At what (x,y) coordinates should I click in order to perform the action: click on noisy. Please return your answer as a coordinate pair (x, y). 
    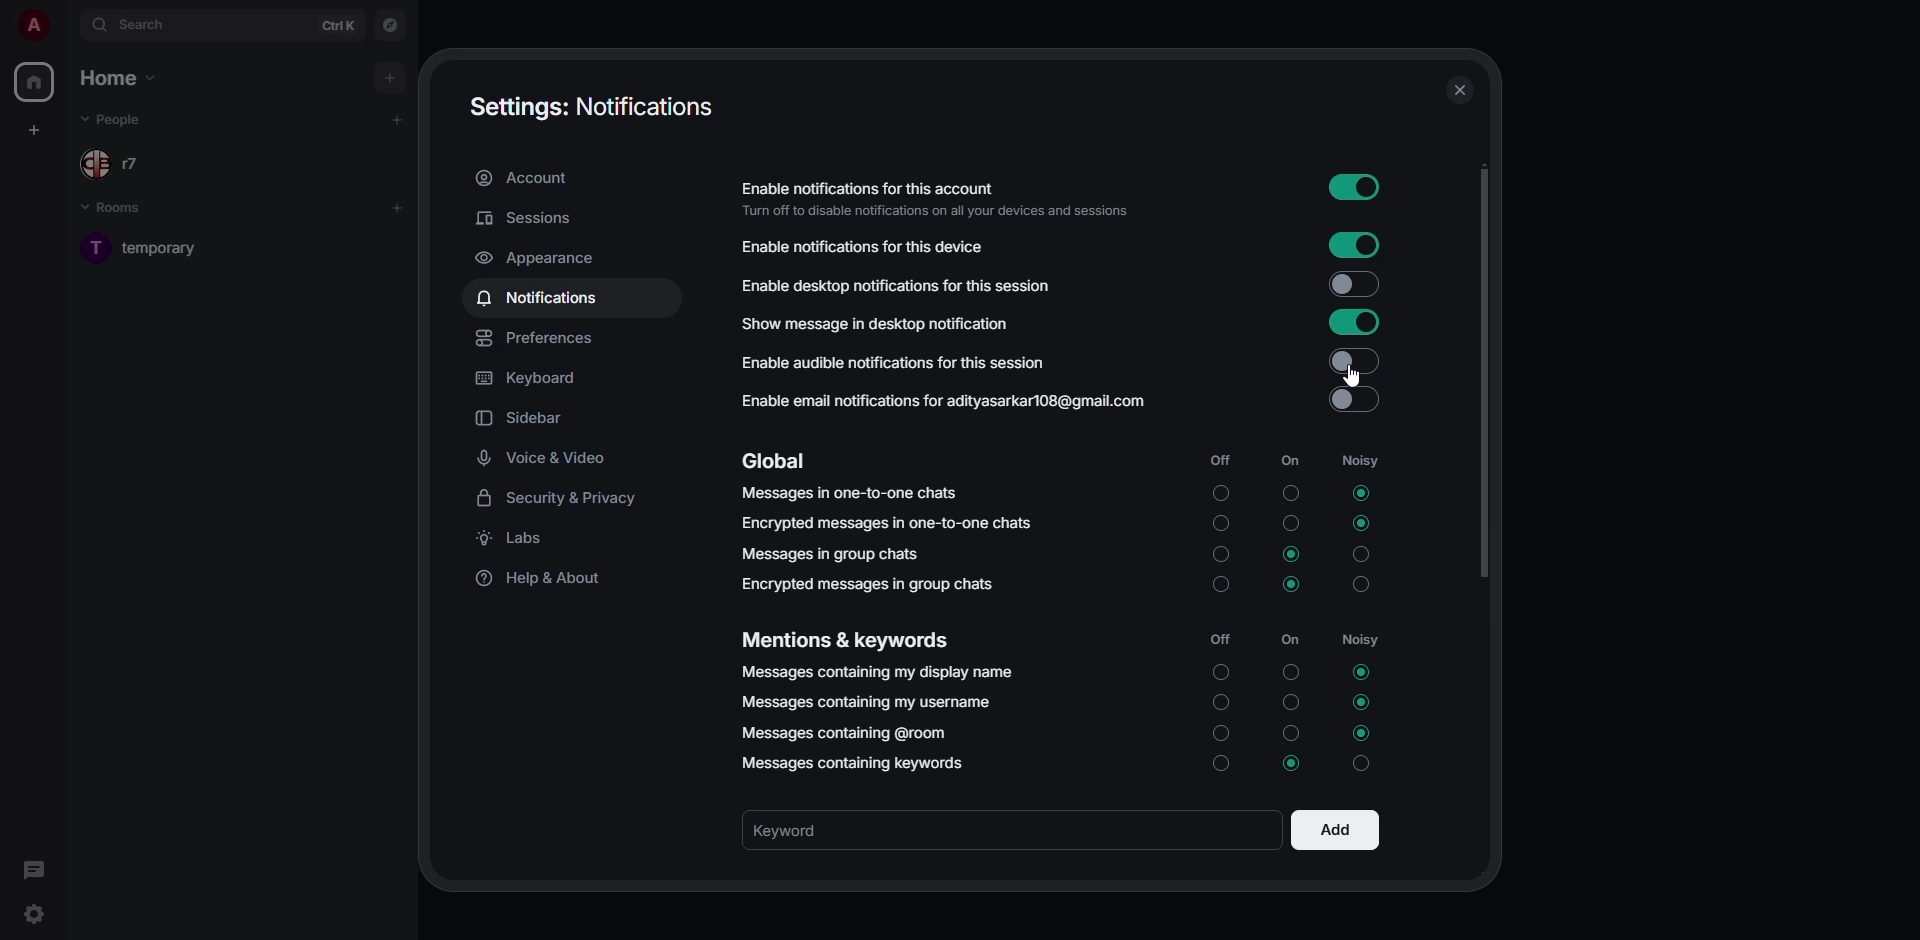
    Looking at the image, I should click on (1361, 554).